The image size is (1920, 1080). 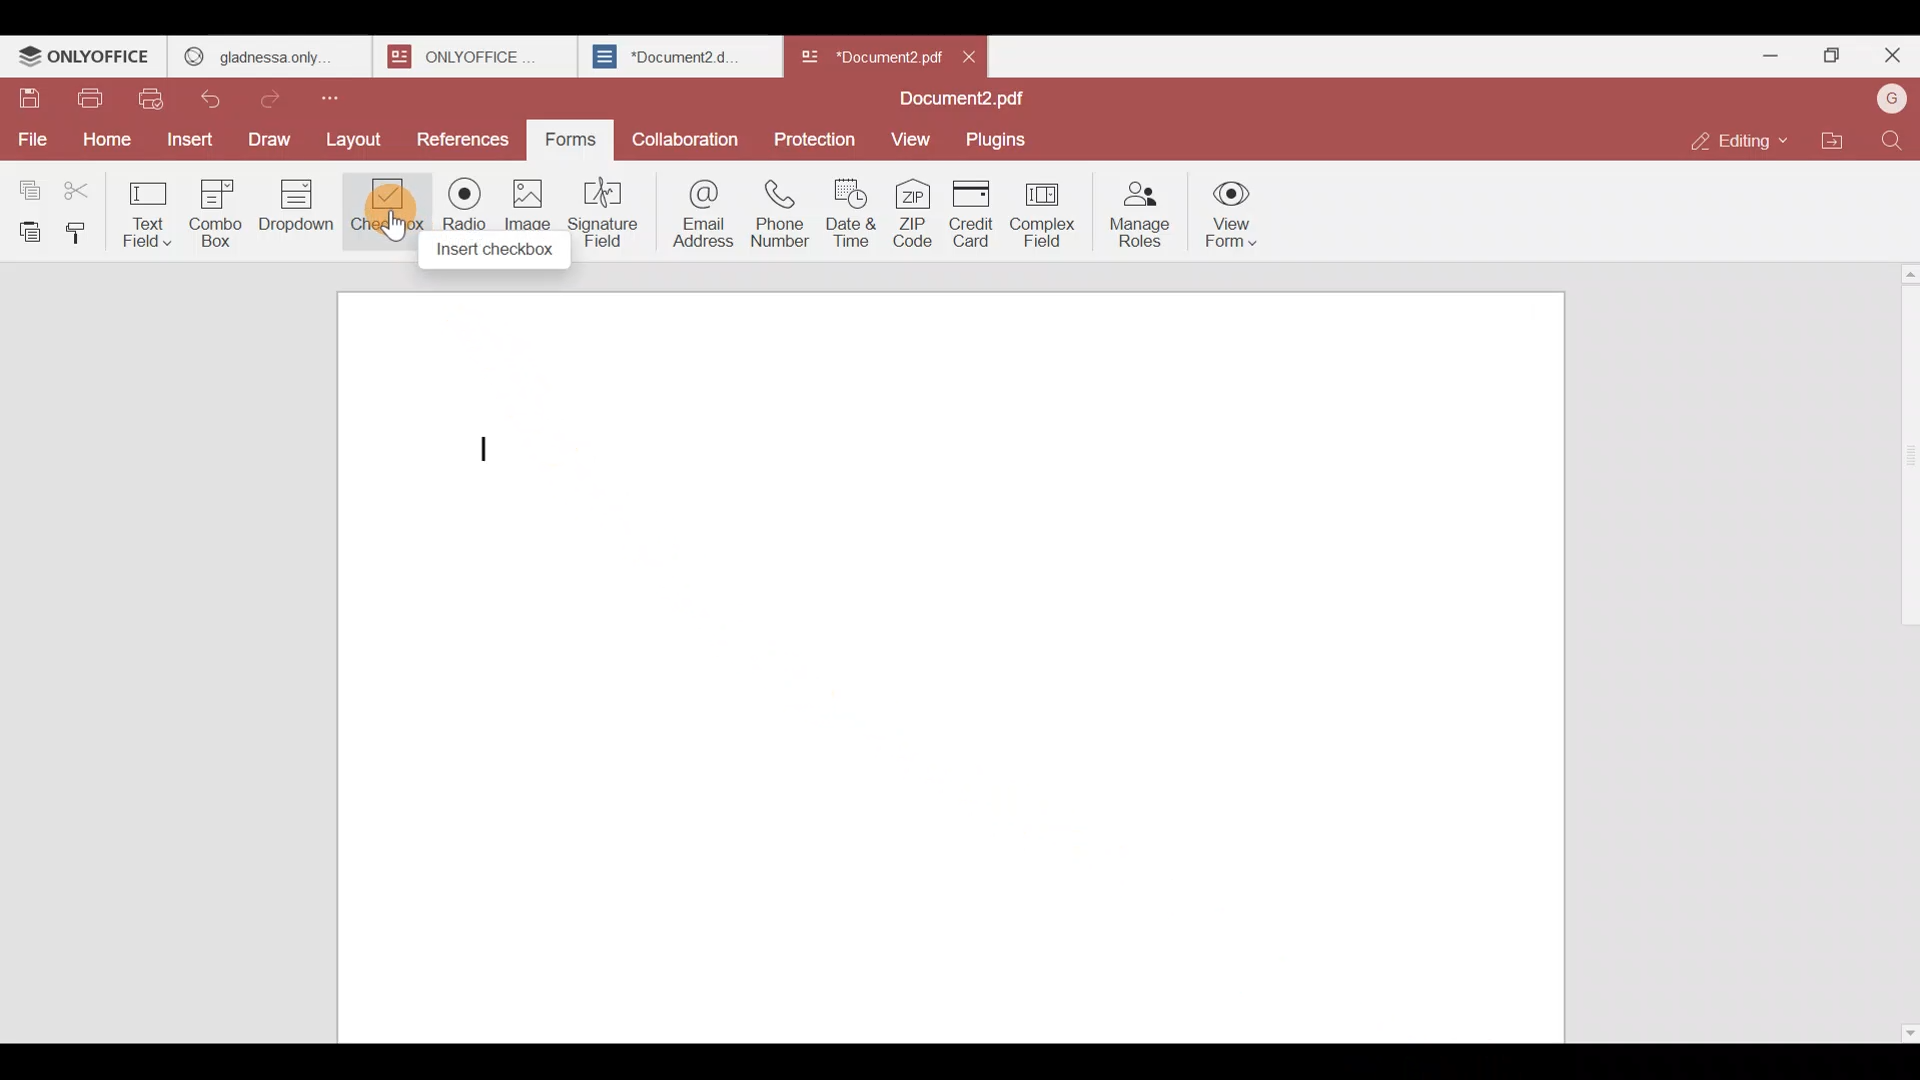 I want to click on onlyoffice, so click(x=468, y=56).